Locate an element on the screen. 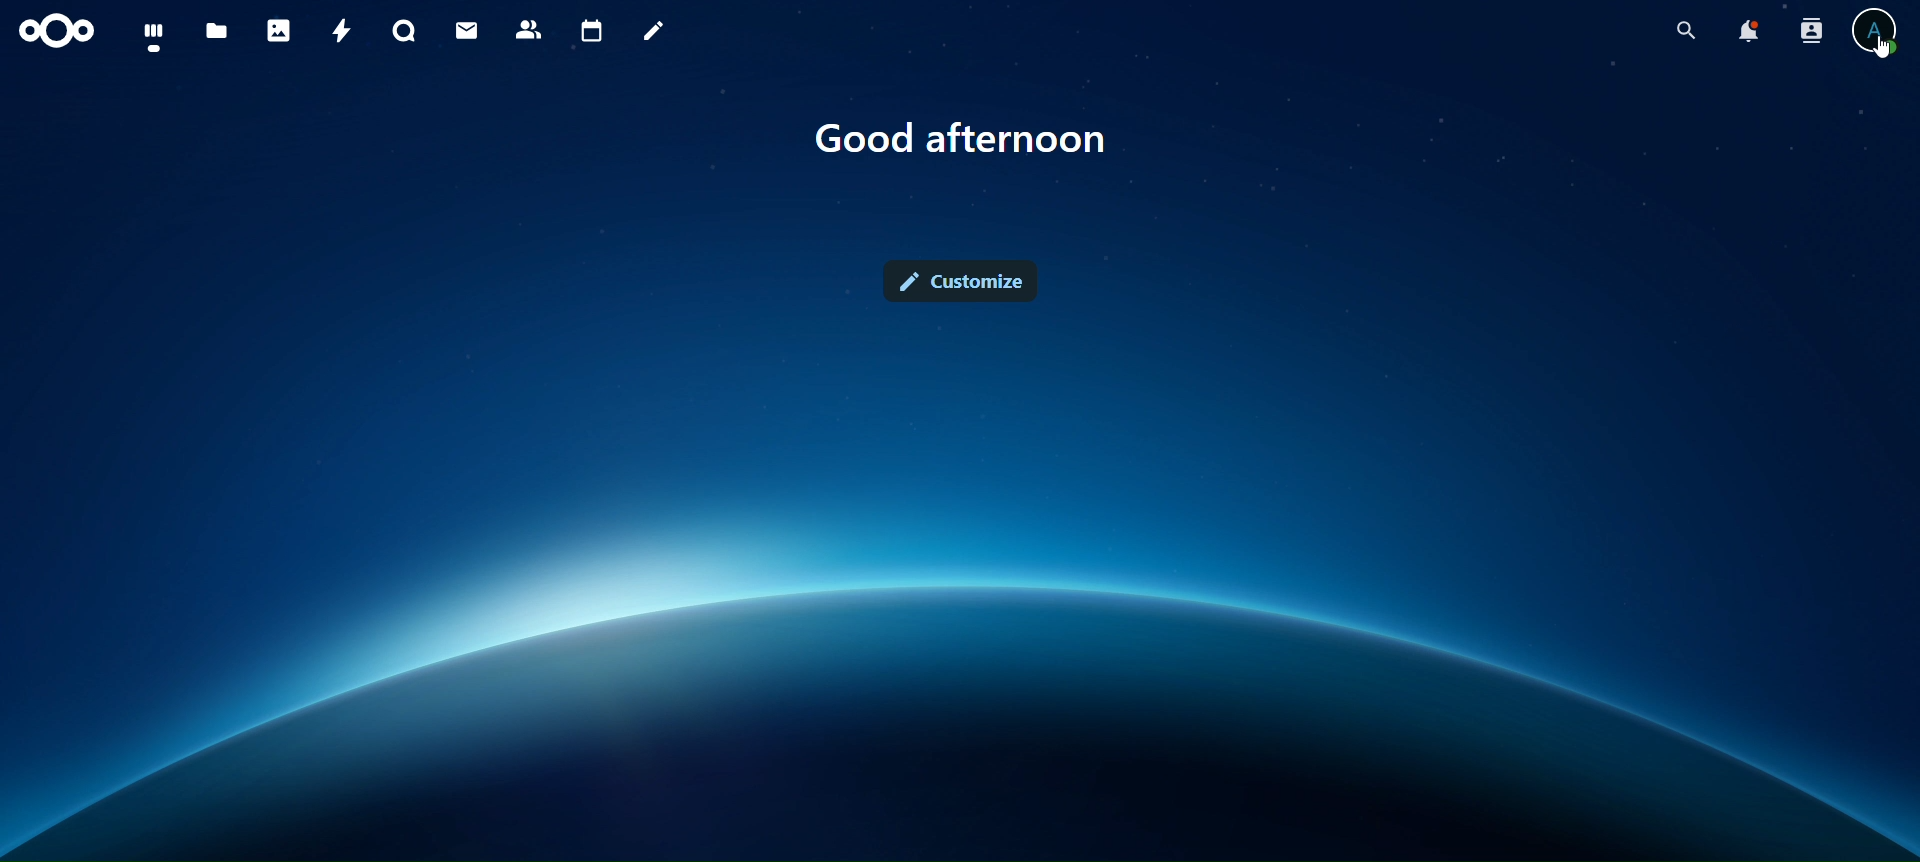 This screenshot has height=862, width=1920. search is located at coordinates (1682, 27).